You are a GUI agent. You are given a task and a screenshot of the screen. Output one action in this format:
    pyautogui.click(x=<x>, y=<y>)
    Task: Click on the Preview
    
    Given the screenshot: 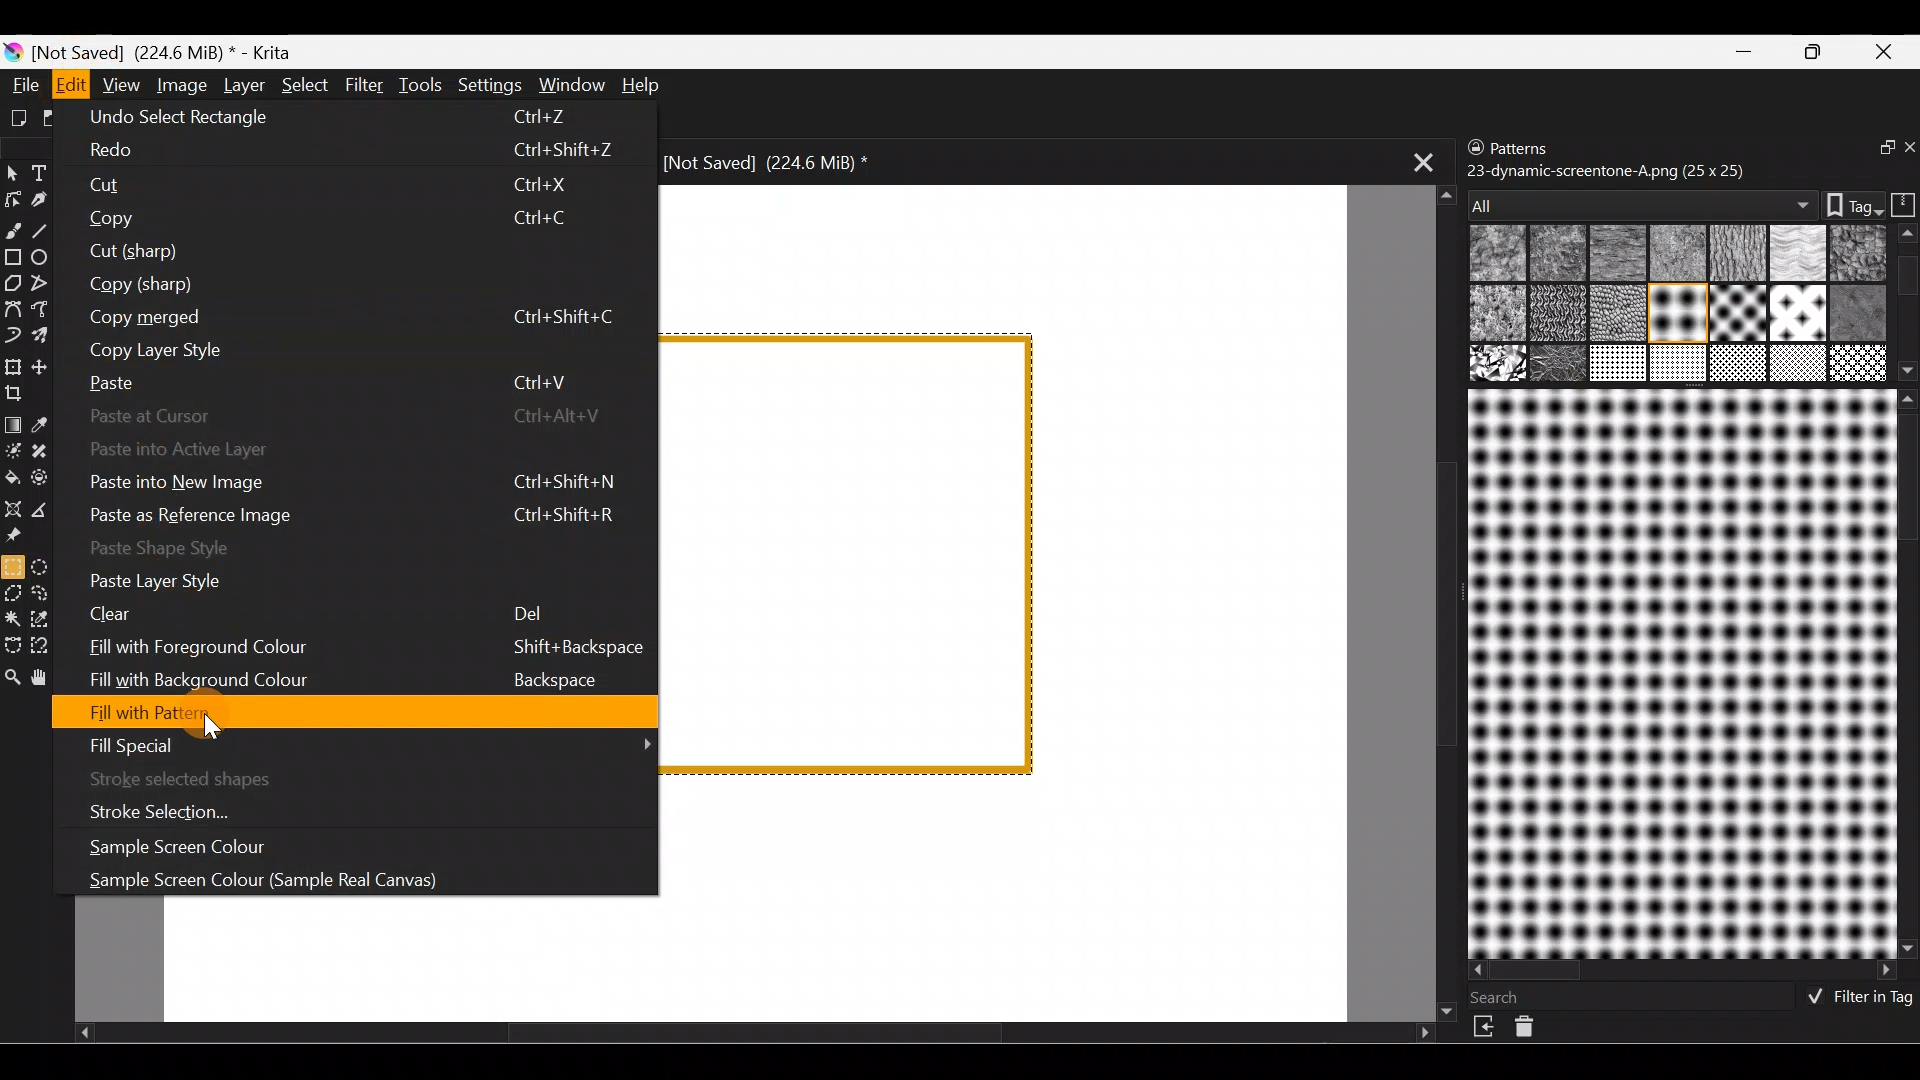 What is the action you would take?
    pyautogui.click(x=1678, y=673)
    